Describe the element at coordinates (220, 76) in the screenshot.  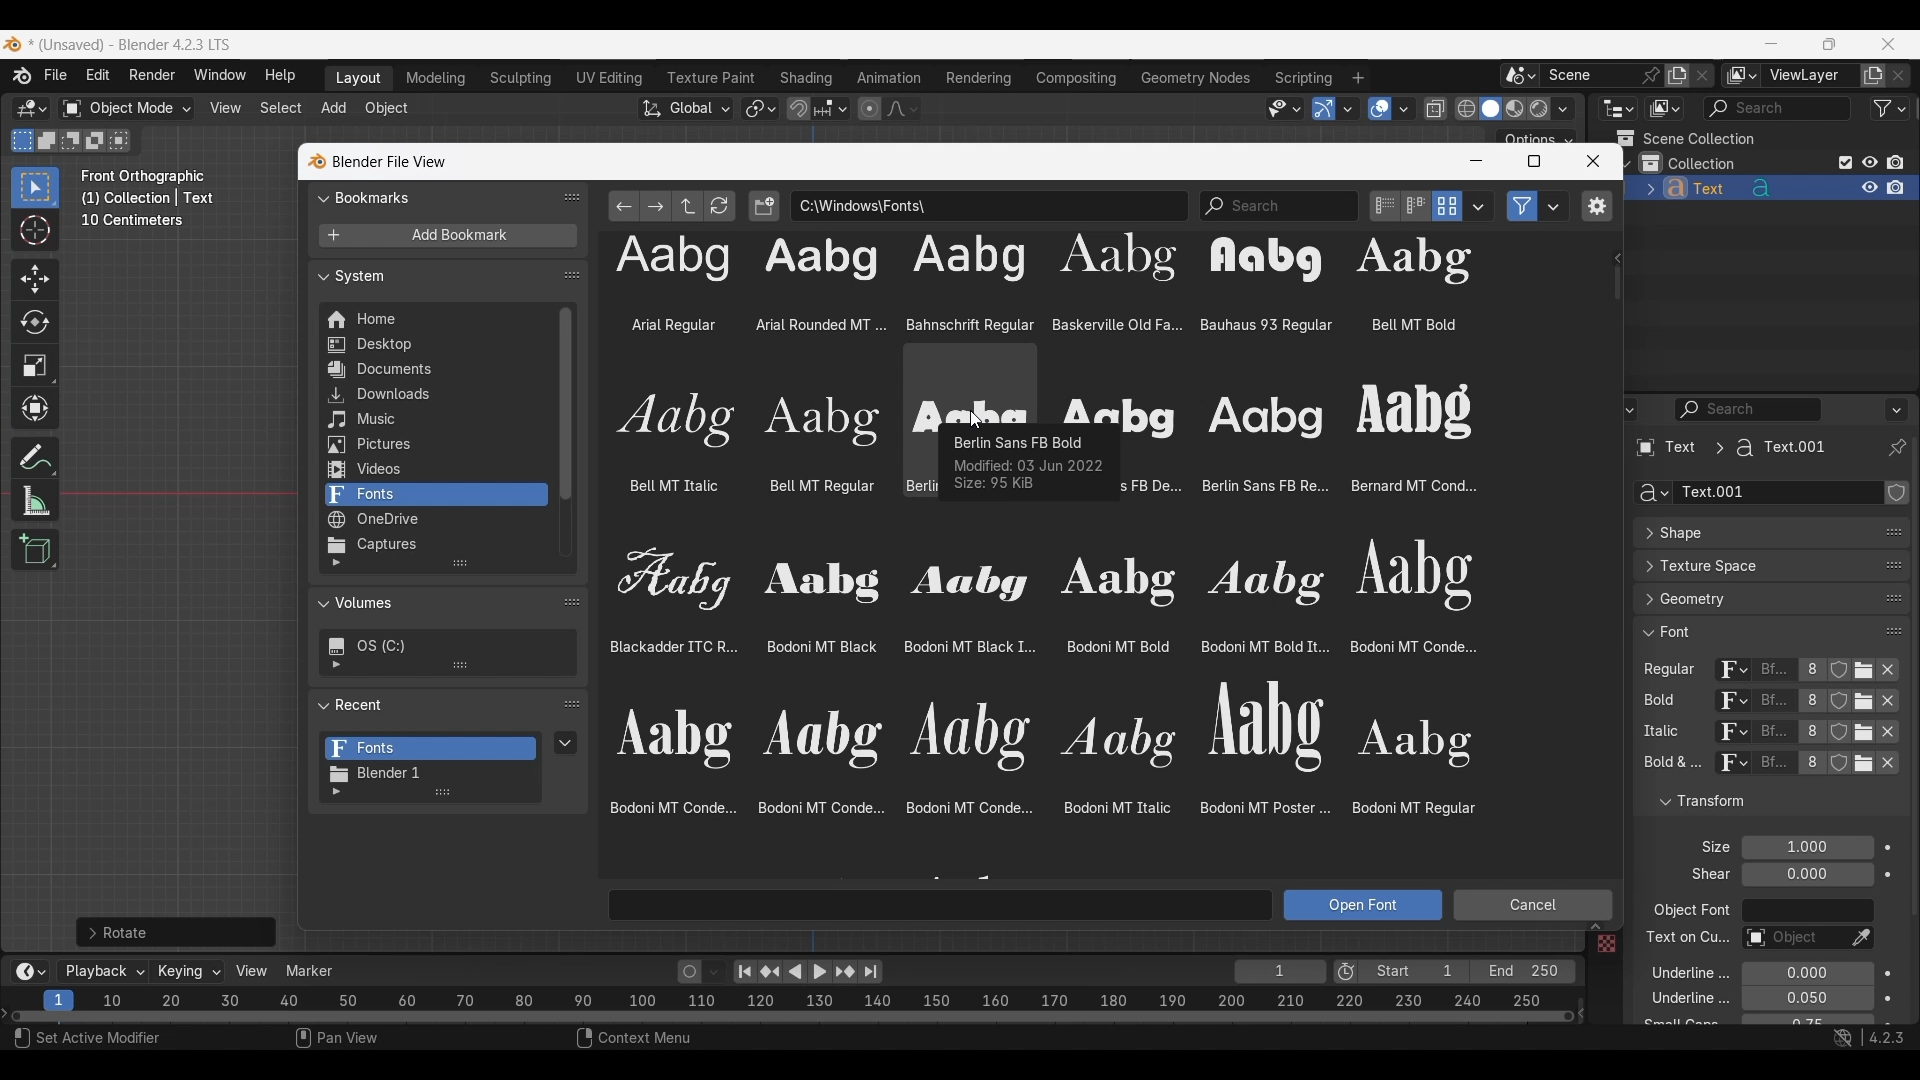
I see `Window menu` at that location.